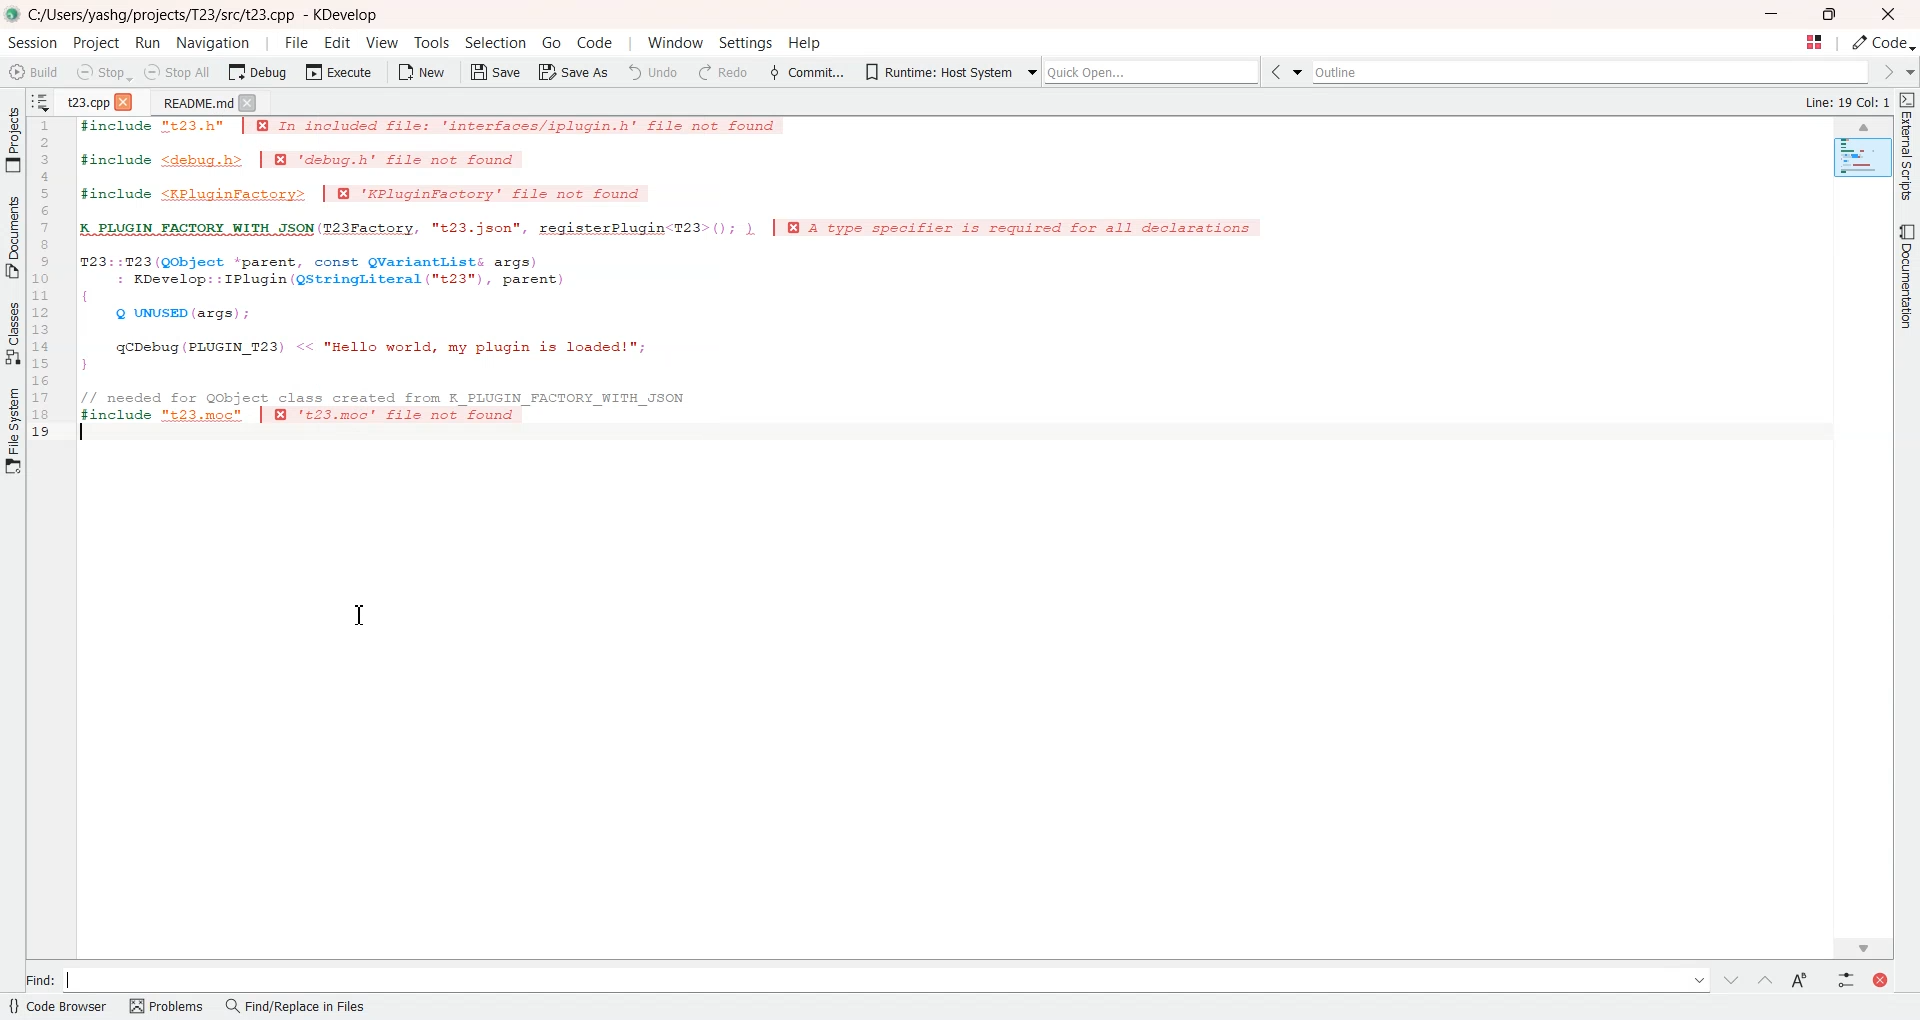 The image size is (1920, 1020). I want to click on Stop All, so click(179, 72).